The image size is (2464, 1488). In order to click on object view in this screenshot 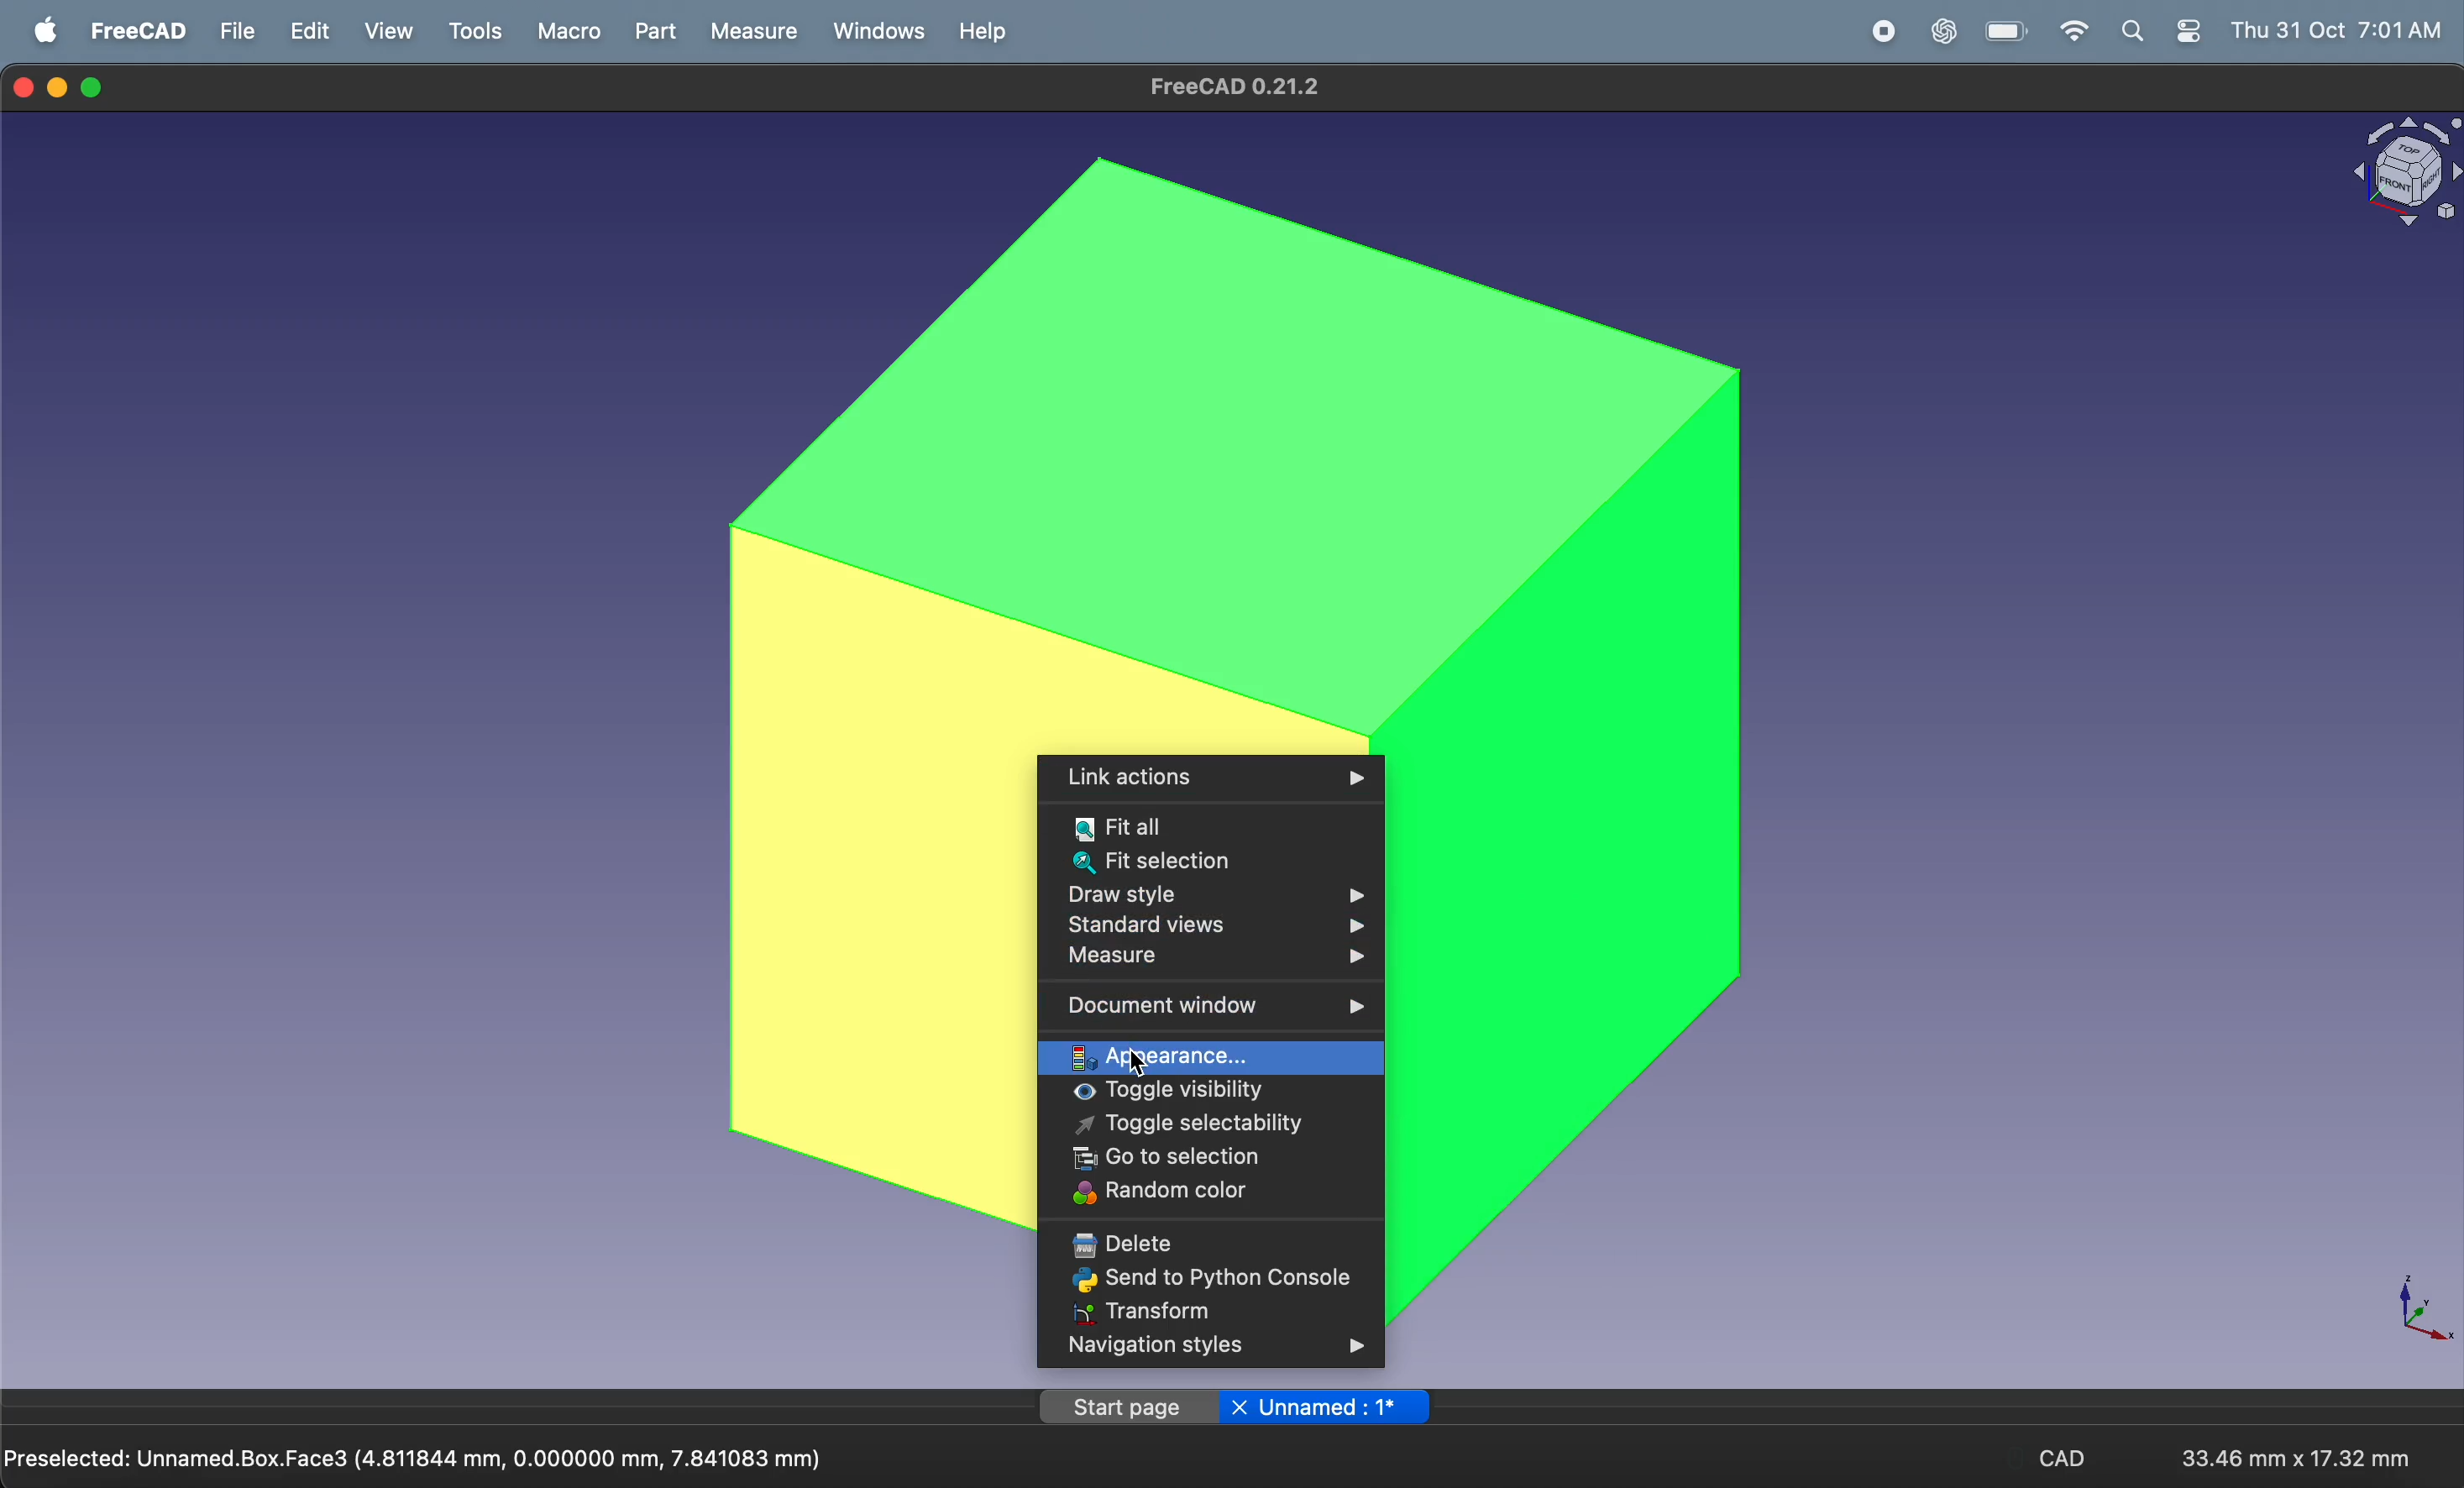, I will do `click(2401, 174)`.